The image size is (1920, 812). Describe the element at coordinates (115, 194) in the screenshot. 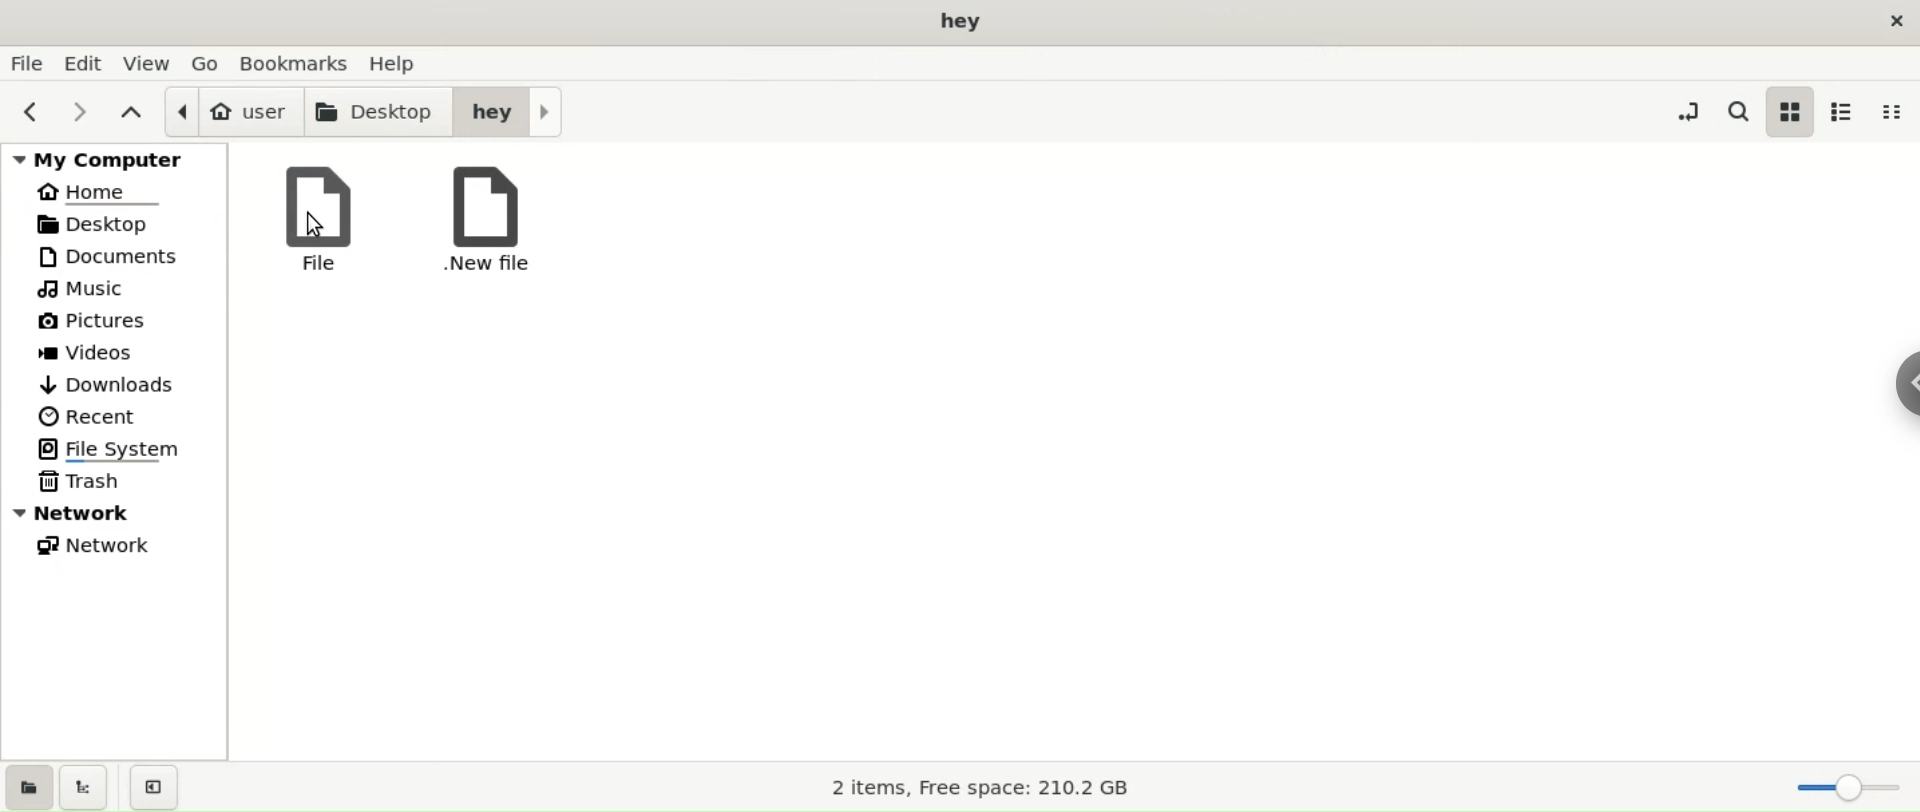

I see `home` at that location.